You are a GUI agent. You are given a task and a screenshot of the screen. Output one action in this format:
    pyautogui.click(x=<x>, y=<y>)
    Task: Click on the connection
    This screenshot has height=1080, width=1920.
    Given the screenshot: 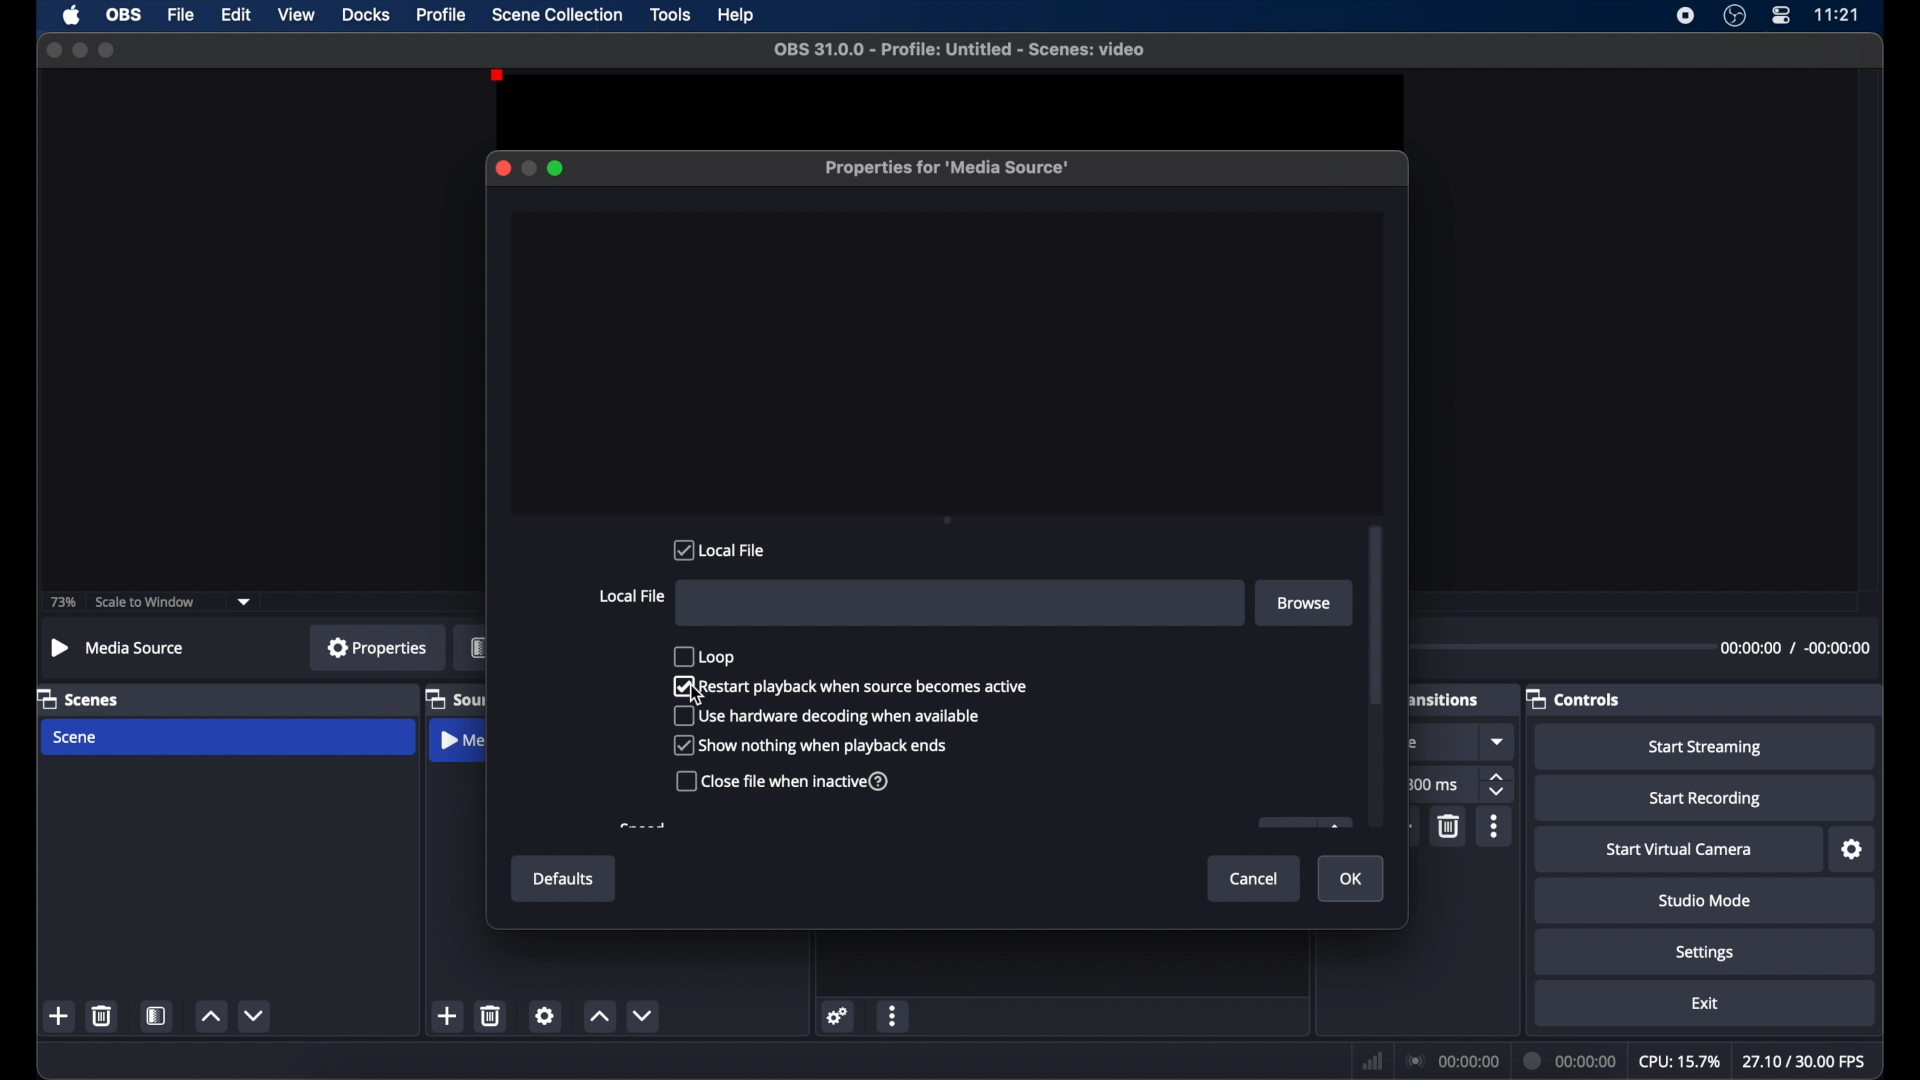 What is the action you would take?
    pyautogui.click(x=1454, y=1061)
    